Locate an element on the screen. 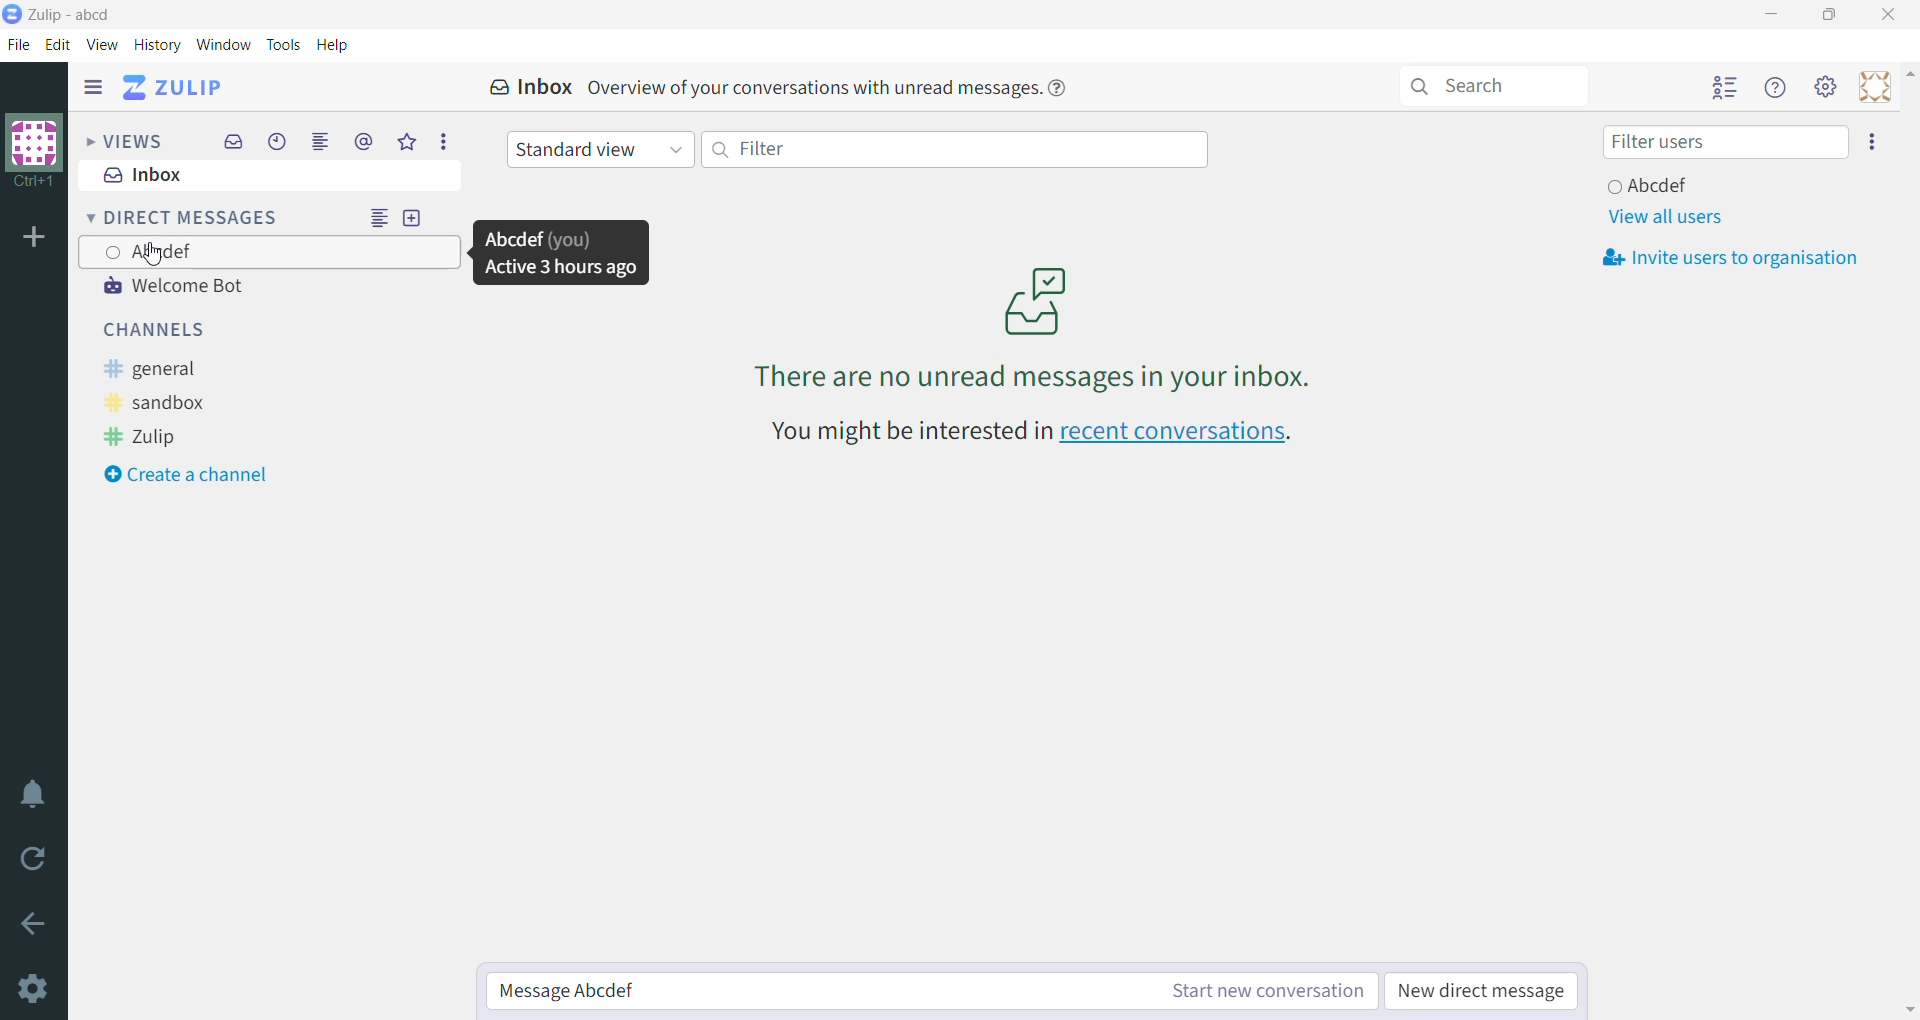  More Options is located at coordinates (442, 141).